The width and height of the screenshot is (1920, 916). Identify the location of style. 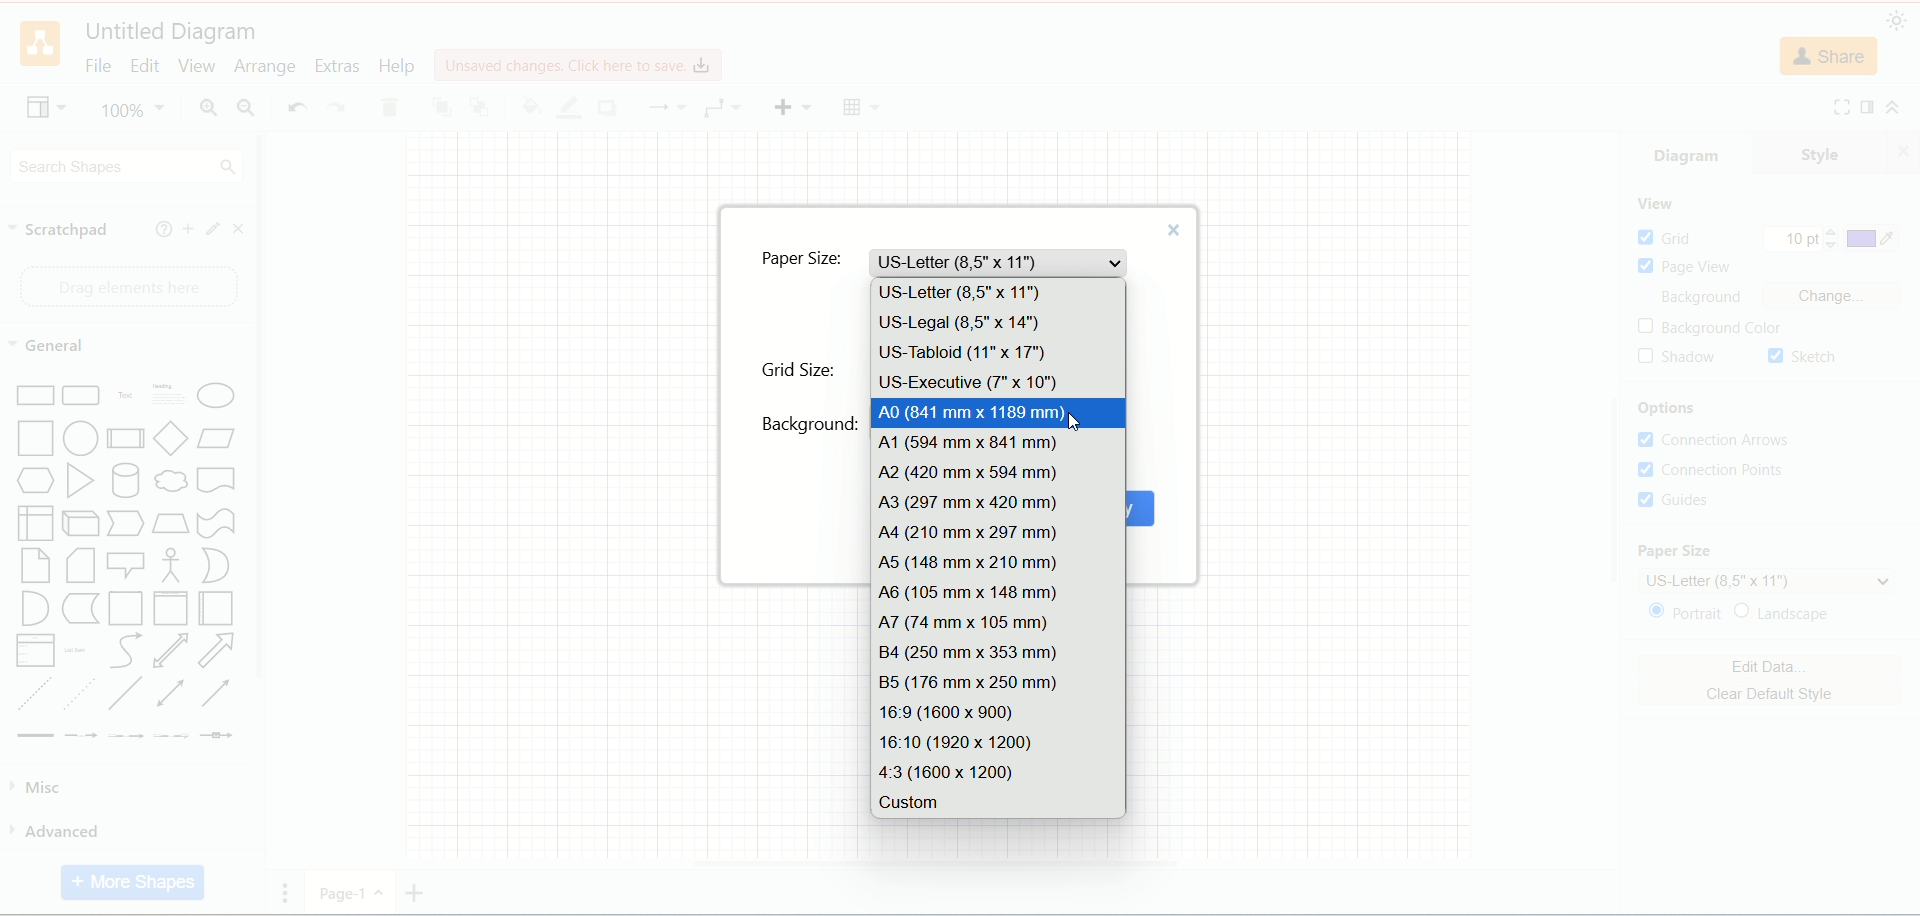
(1838, 152).